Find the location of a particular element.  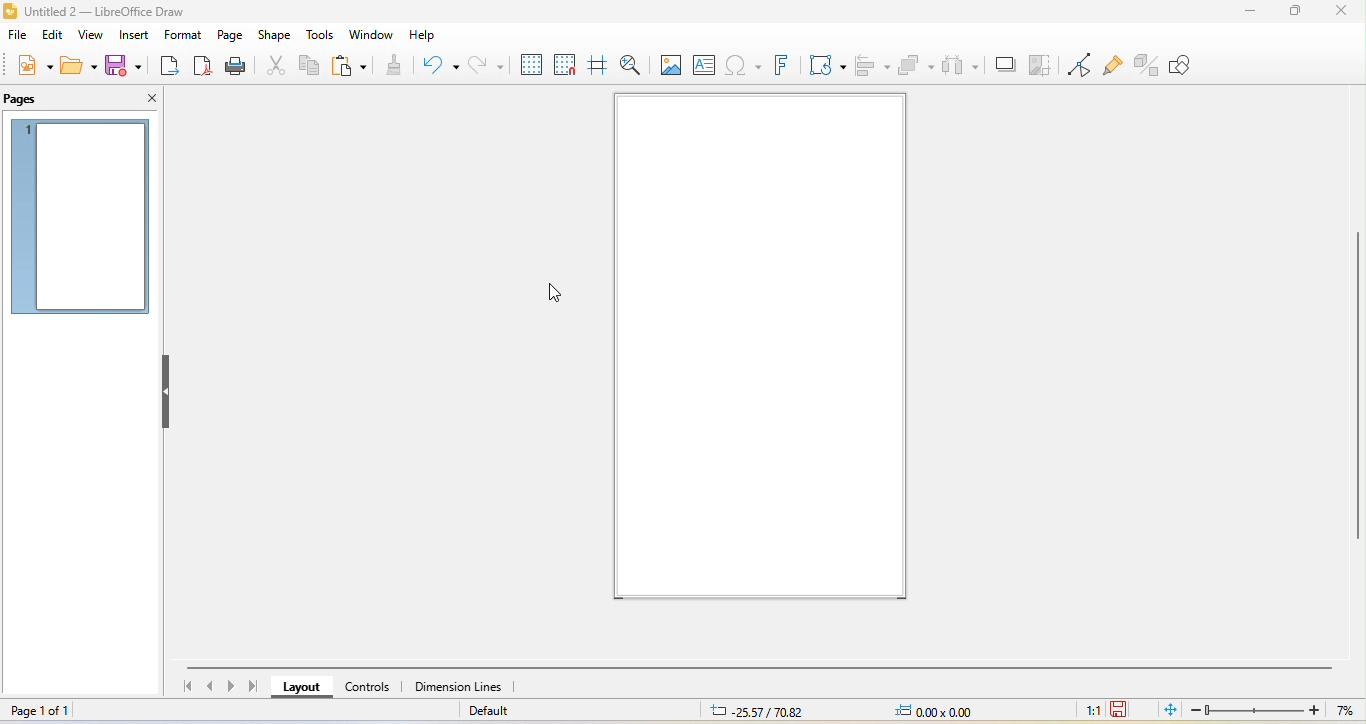

cut is located at coordinates (272, 65).